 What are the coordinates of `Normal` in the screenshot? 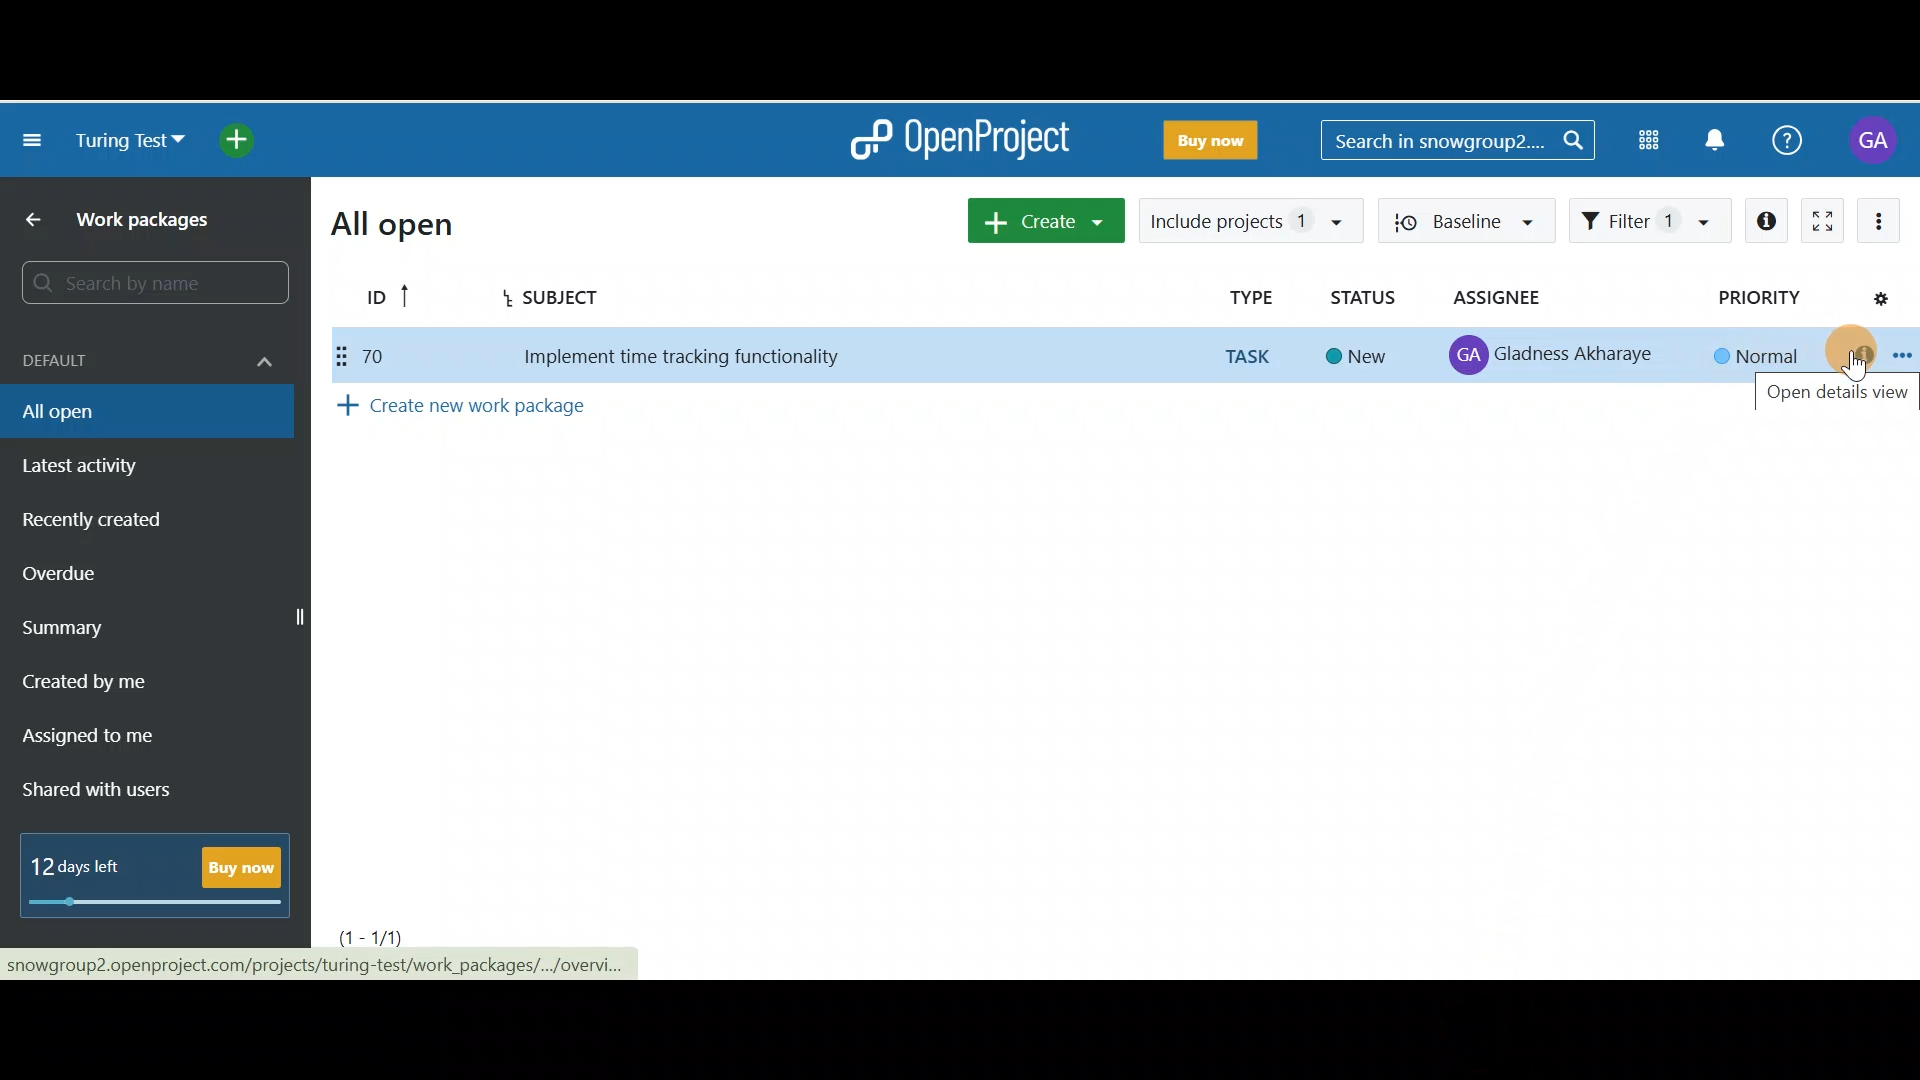 It's located at (1750, 353).